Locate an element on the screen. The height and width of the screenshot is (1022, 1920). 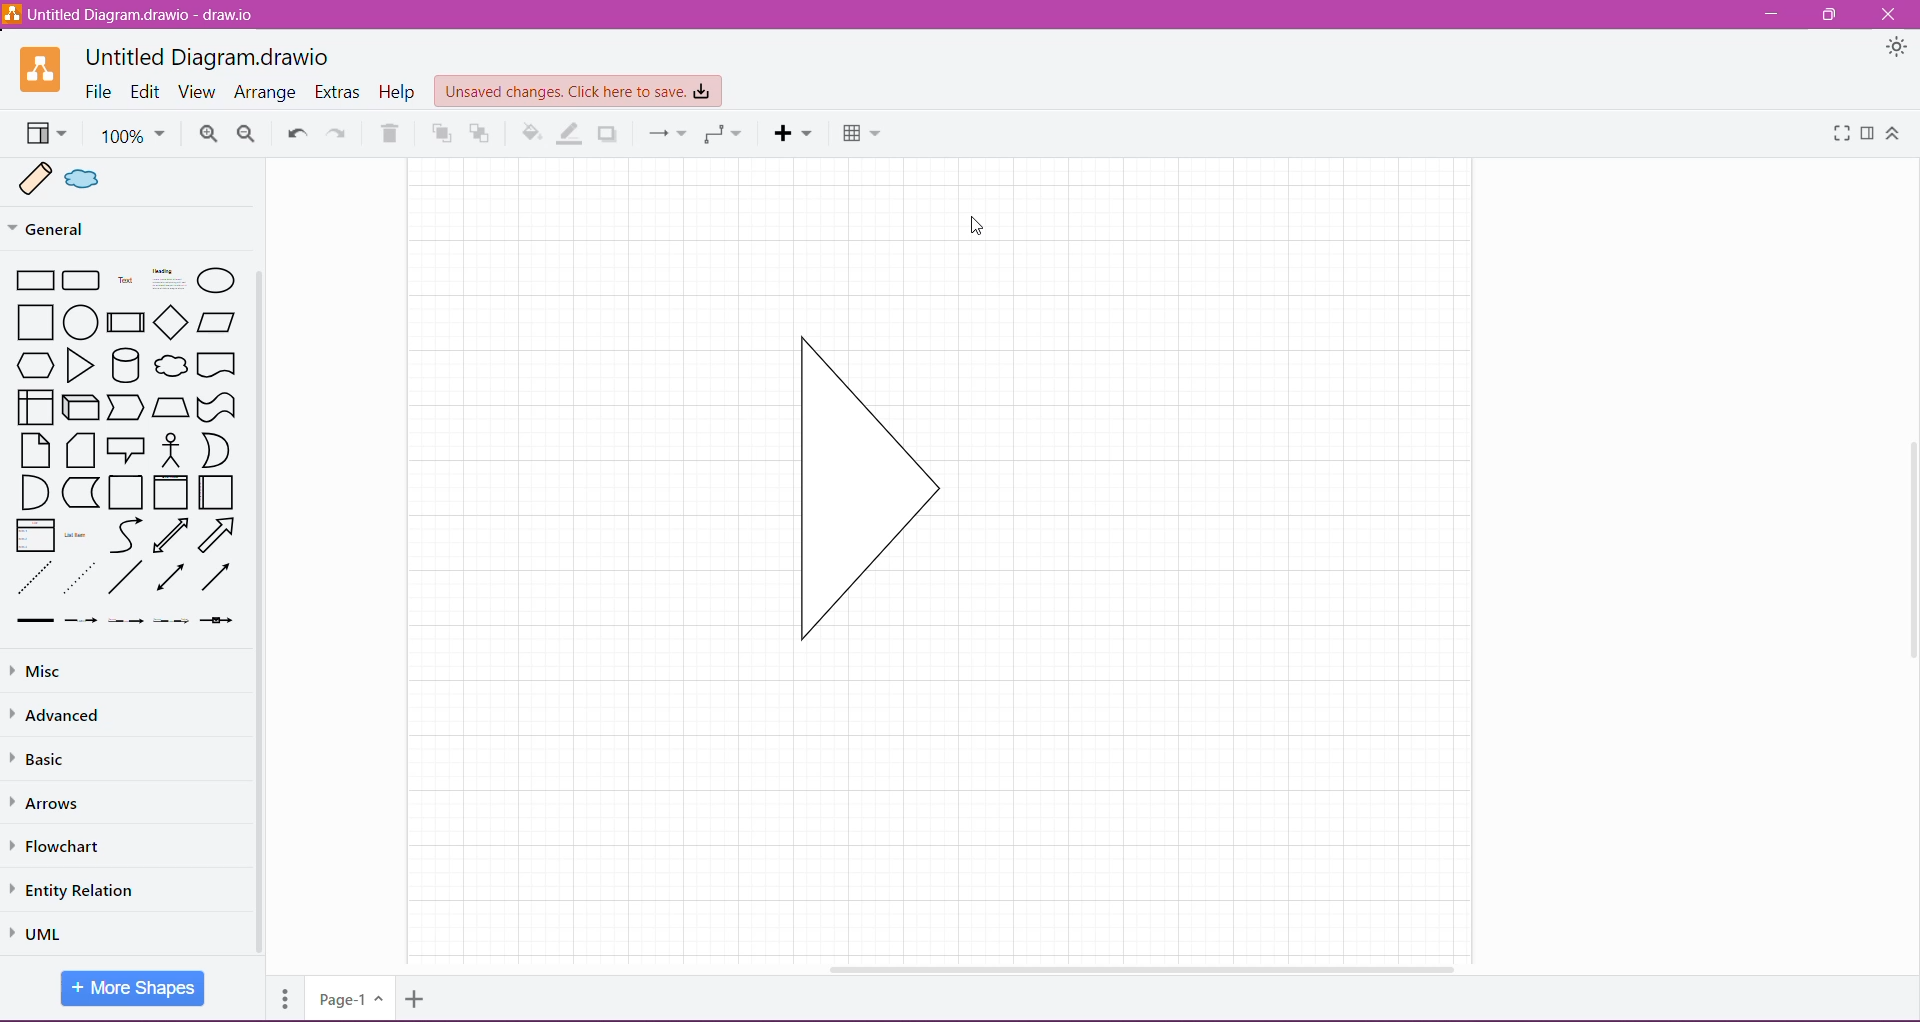
Connectors is located at coordinates (667, 133).